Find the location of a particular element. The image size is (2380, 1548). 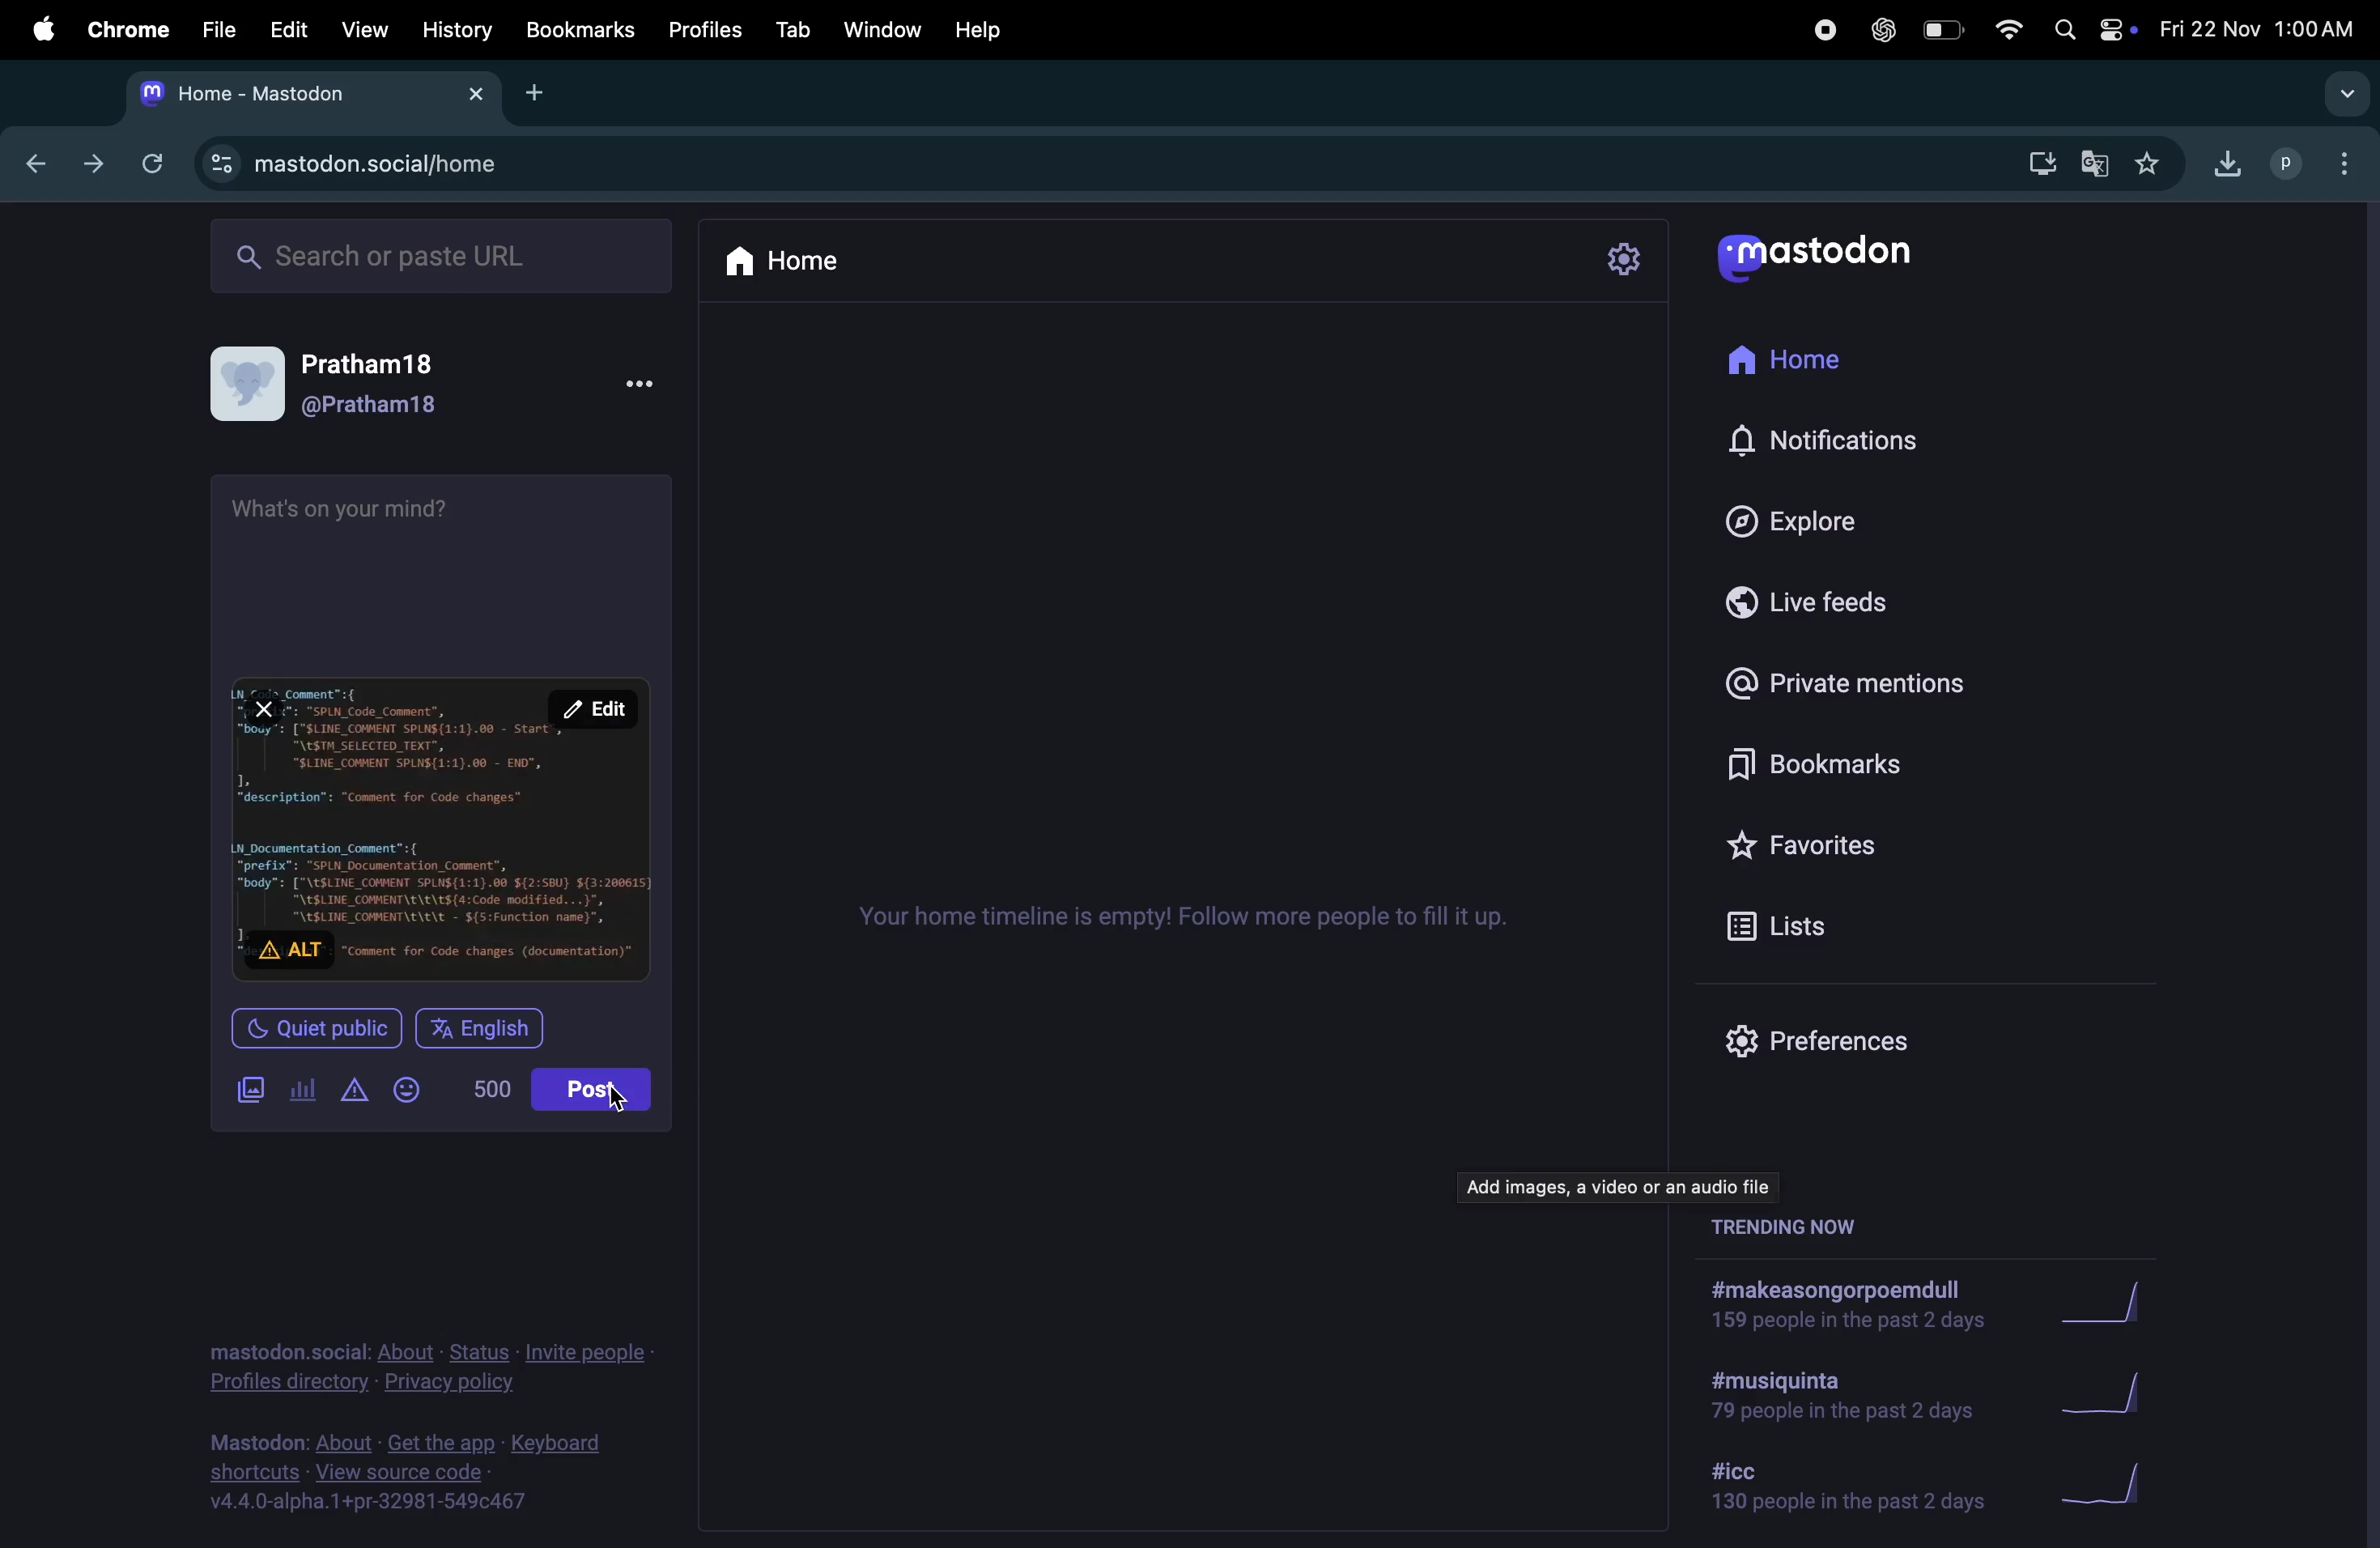

about is located at coordinates (408, 1353).